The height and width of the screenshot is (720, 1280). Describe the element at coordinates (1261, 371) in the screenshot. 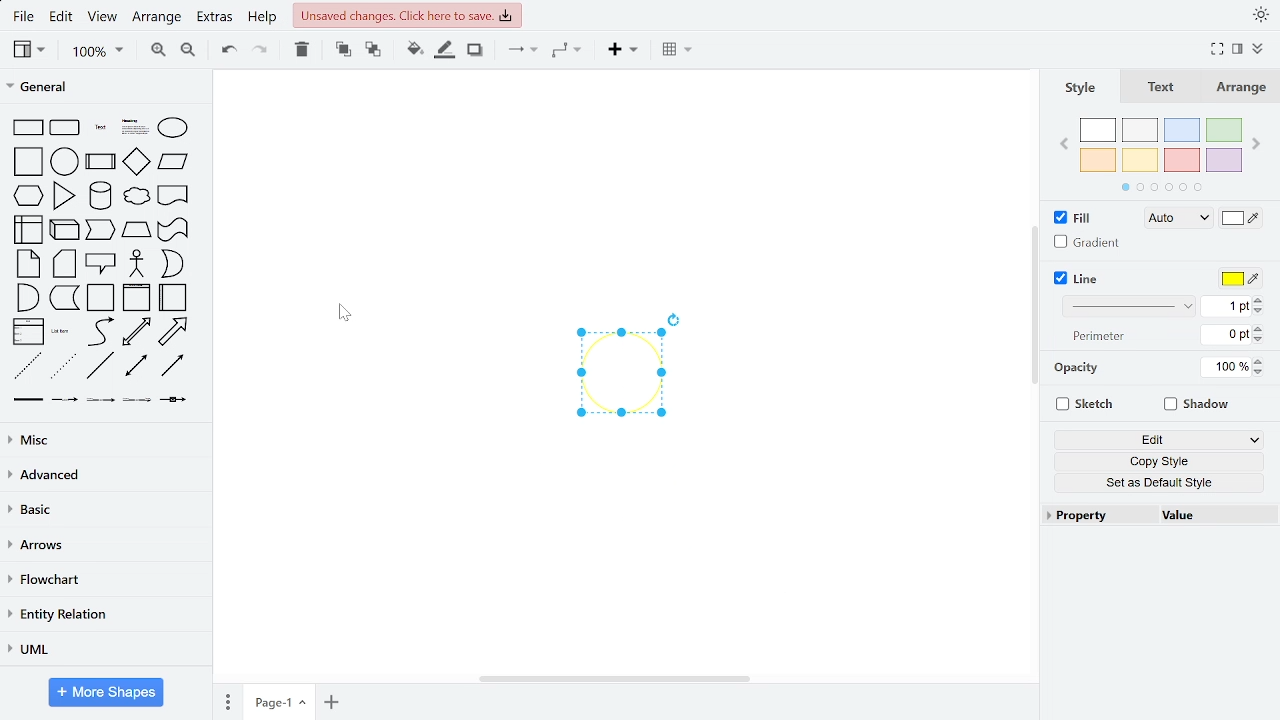

I see `decrease opacity` at that location.